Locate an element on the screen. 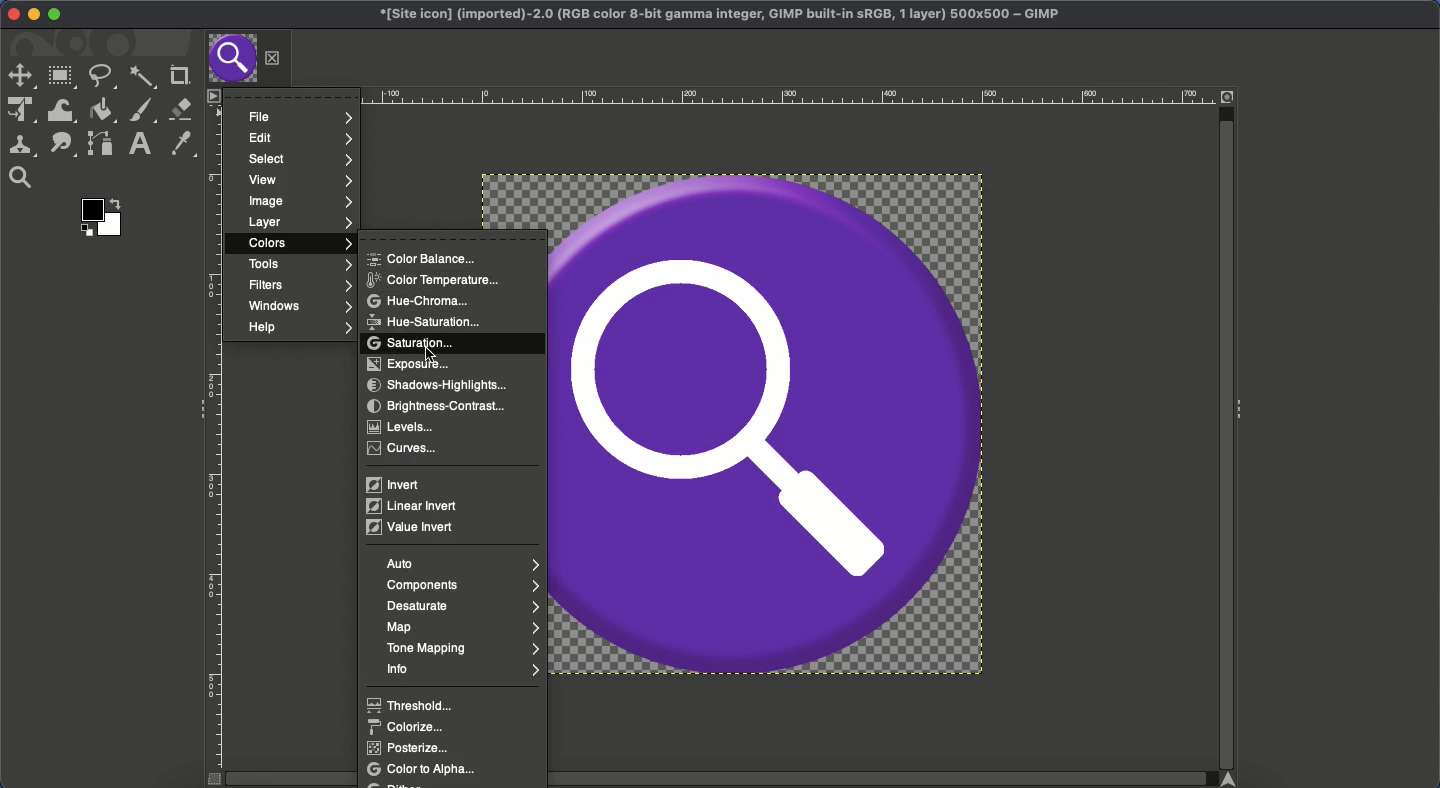  Eraser is located at coordinates (180, 109).